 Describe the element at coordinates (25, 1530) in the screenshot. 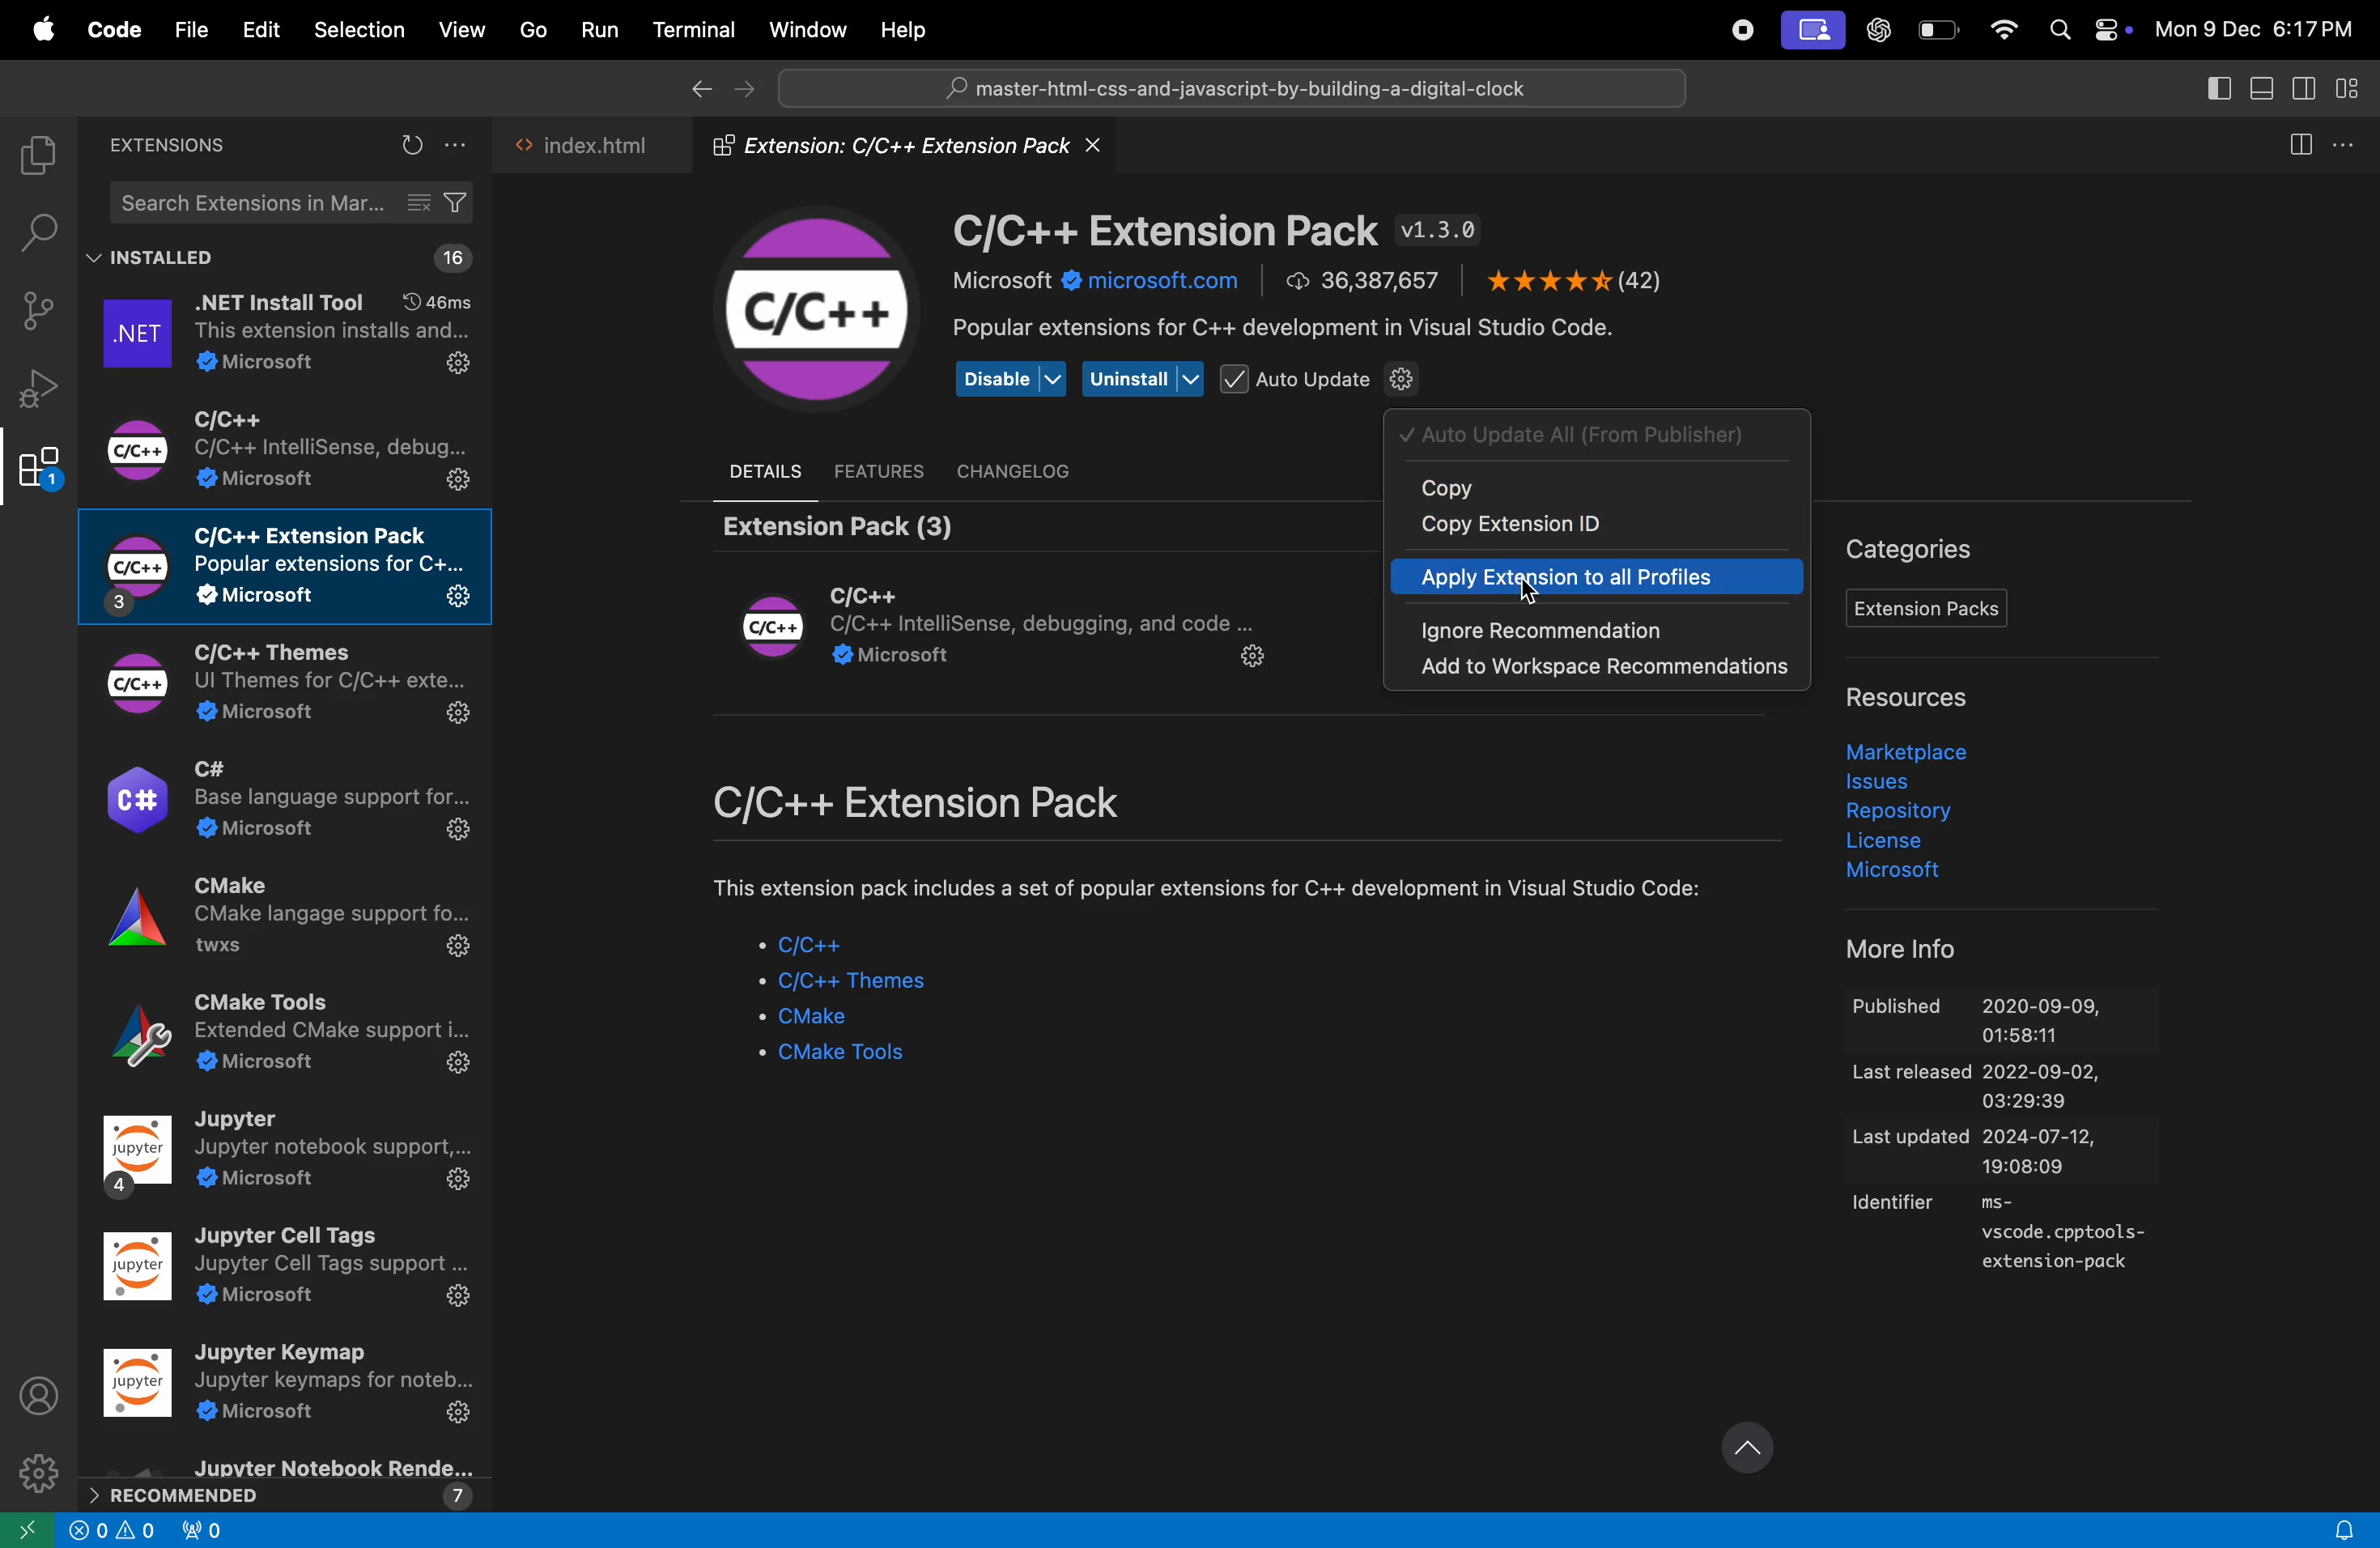

I see `go back` at that location.